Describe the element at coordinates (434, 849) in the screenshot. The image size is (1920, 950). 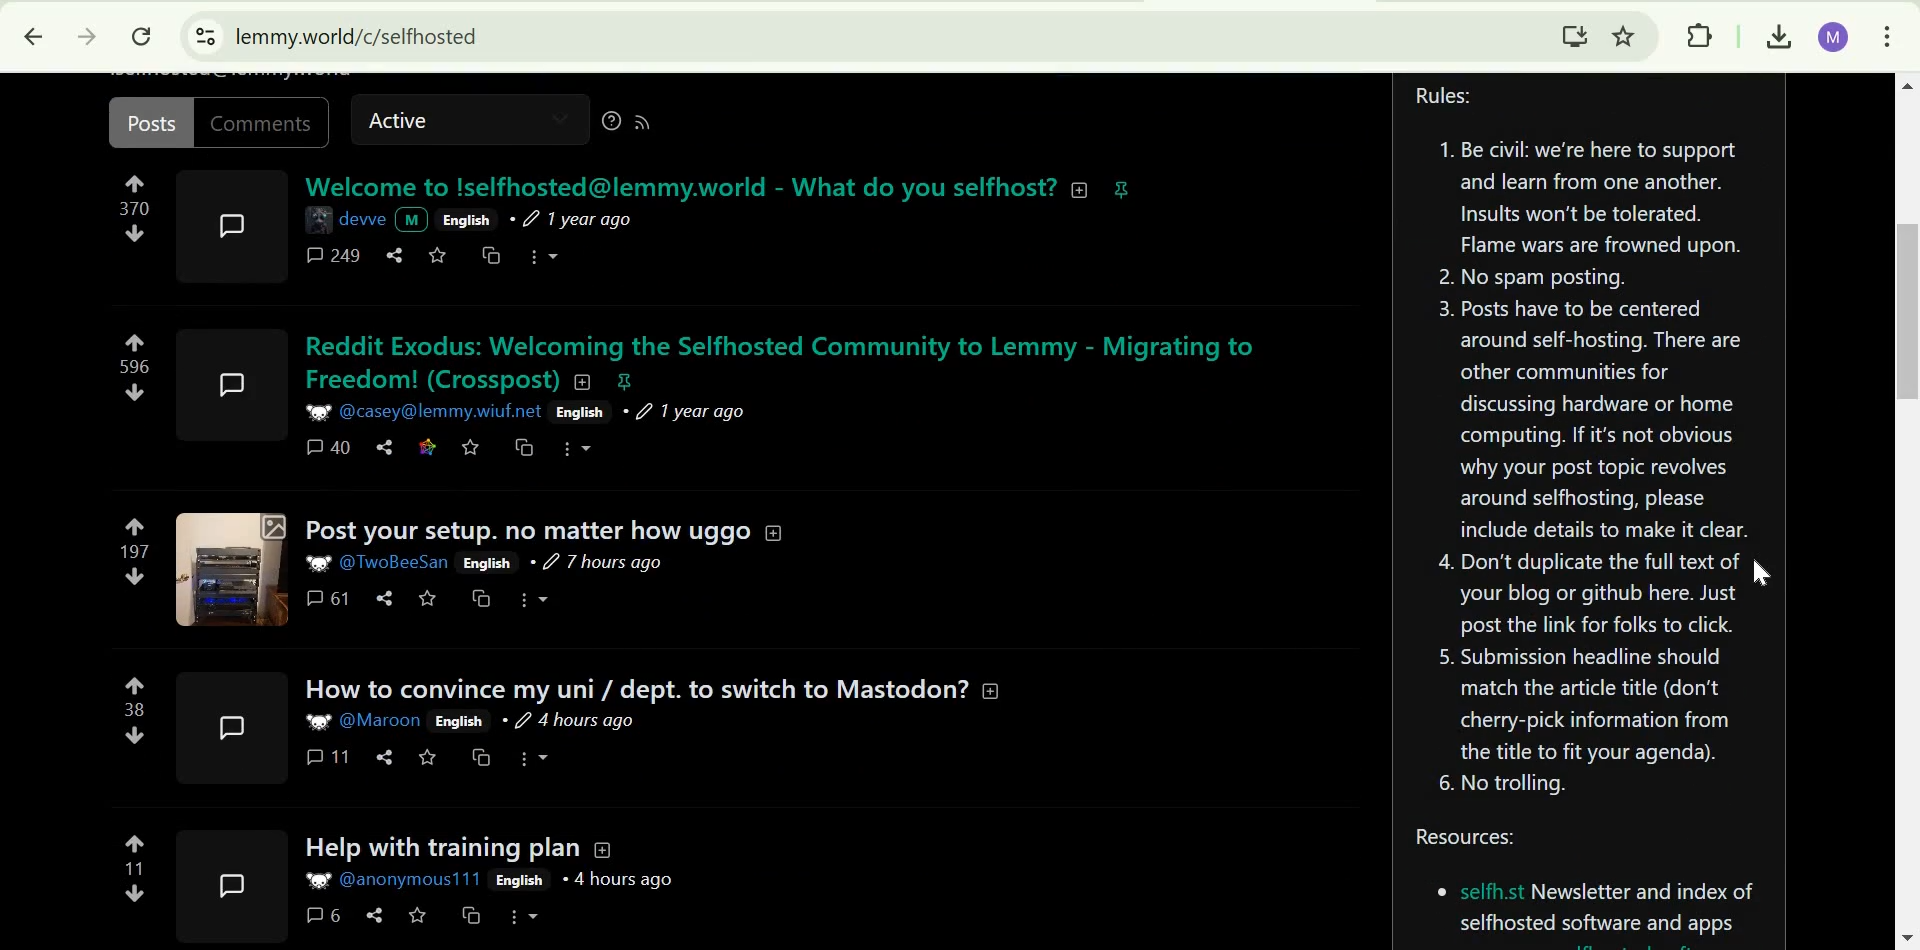
I see `Help with training plan` at that location.